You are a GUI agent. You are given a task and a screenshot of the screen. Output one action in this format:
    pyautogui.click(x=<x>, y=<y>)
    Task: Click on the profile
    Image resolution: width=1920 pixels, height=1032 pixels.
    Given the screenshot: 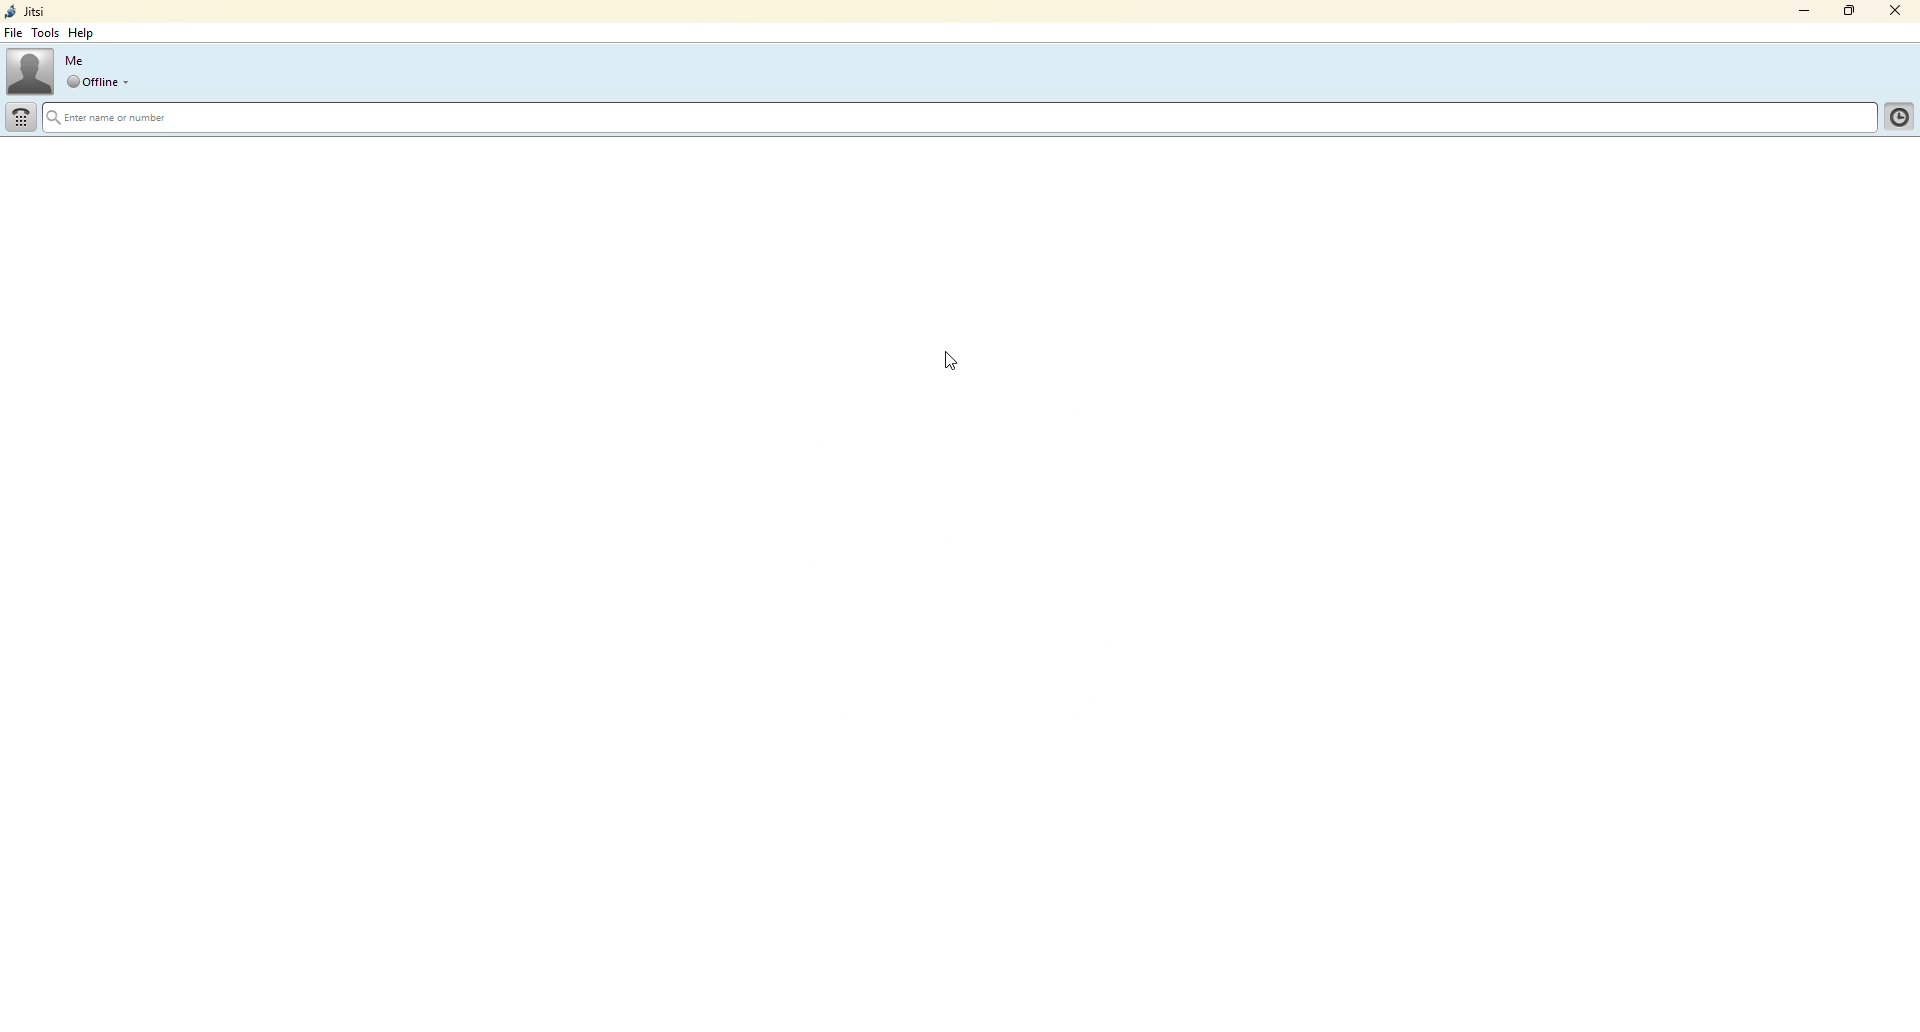 What is the action you would take?
    pyautogui.click(x=30, y=70)
    